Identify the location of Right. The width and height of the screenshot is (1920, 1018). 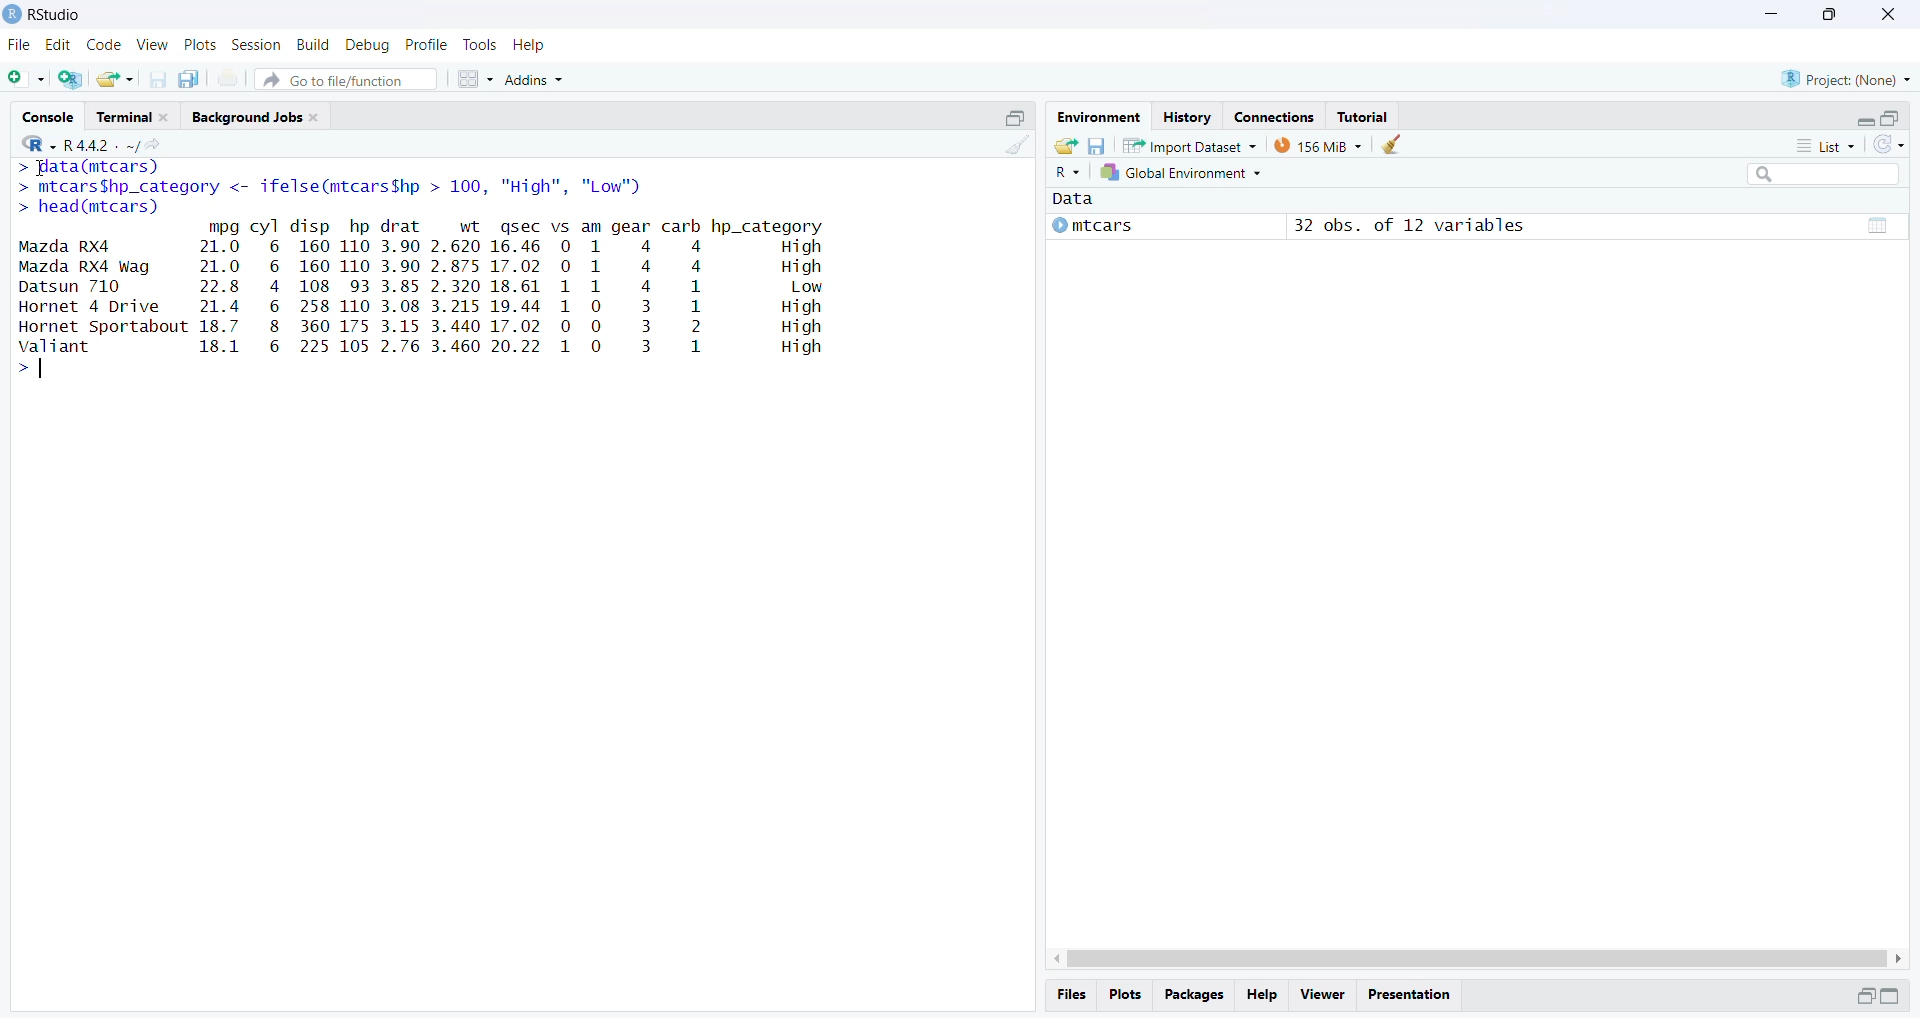
(1901, 957).